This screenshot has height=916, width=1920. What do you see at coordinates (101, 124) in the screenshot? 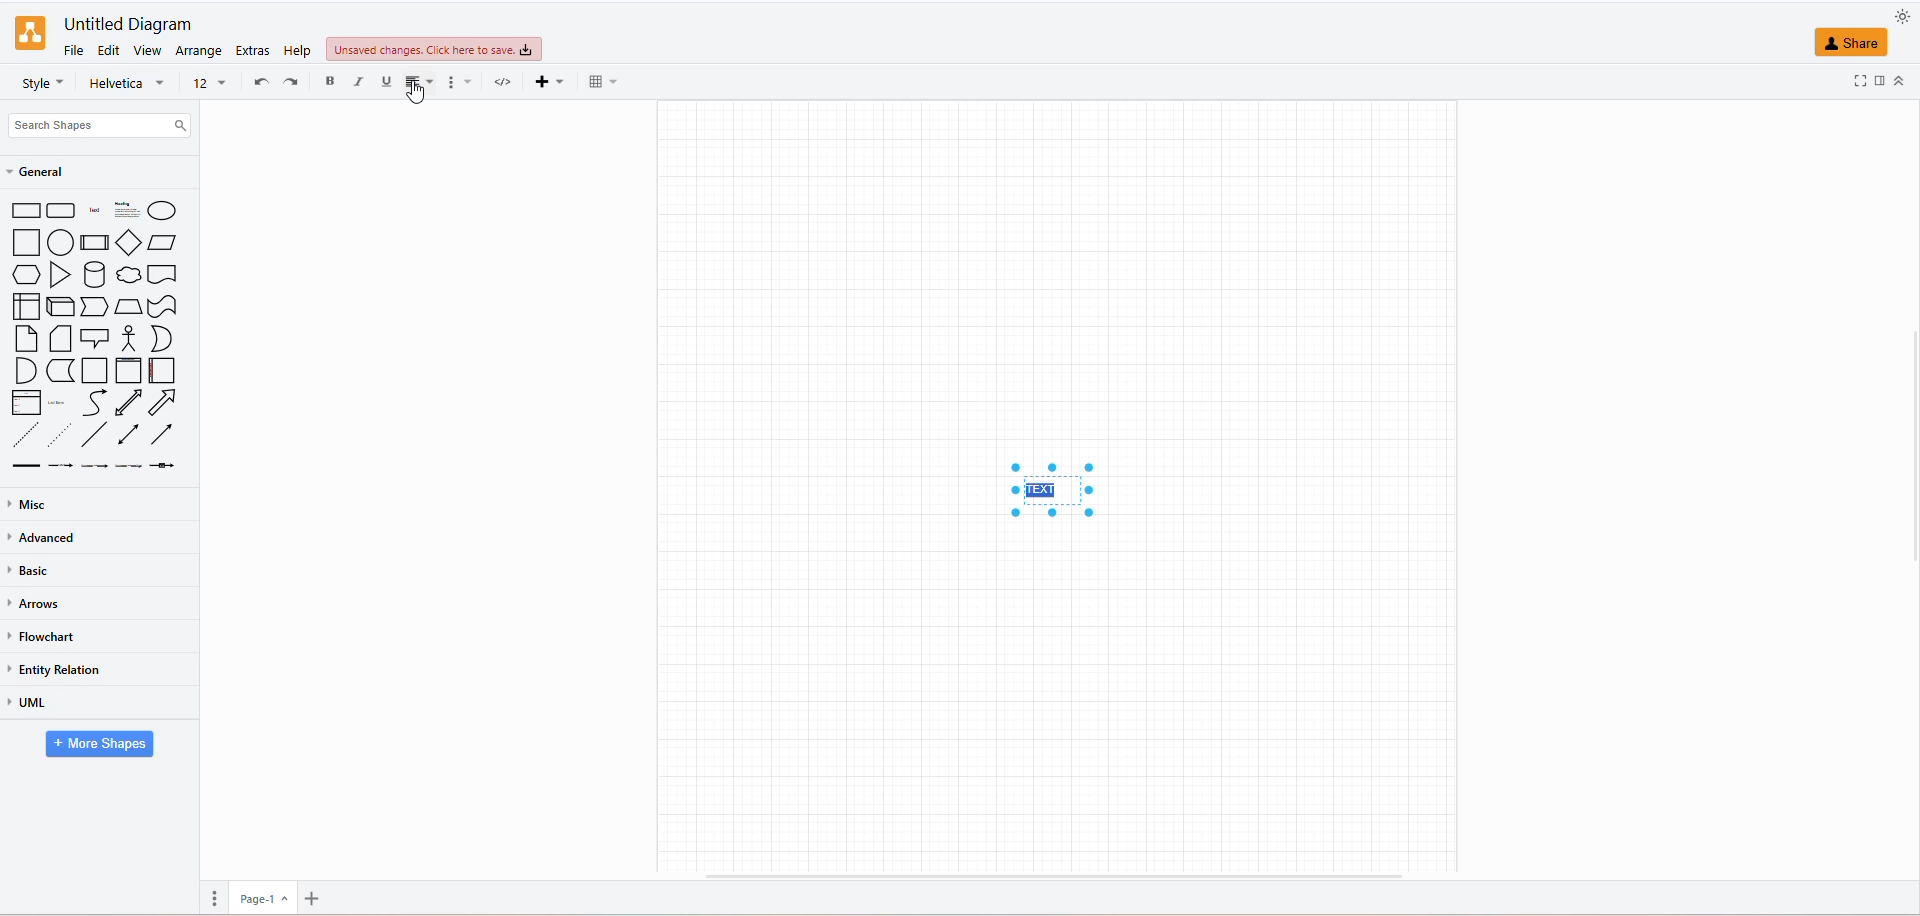
I see `search shapes` at bounding box center [101, 124].